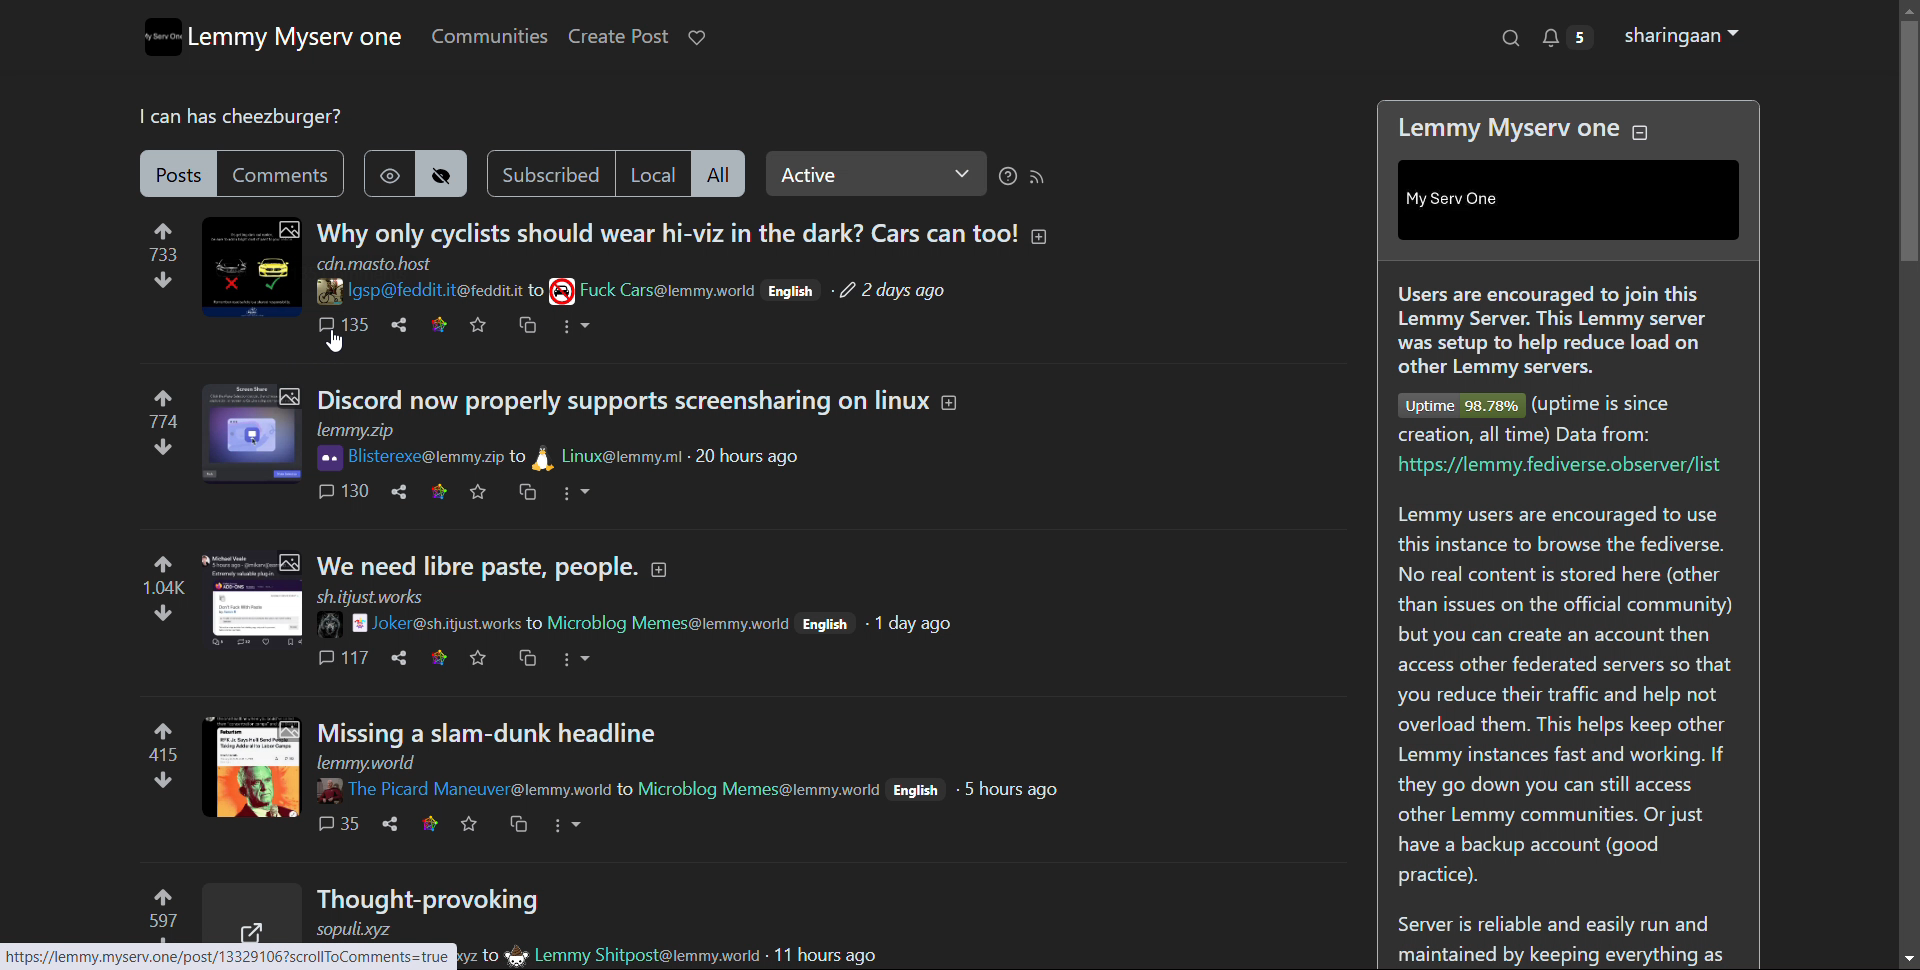 This screenshot has height=970, width=1920. Describe the element at coordinates (1908, 141) in the screenshot. I see `scrollbar` at that location.